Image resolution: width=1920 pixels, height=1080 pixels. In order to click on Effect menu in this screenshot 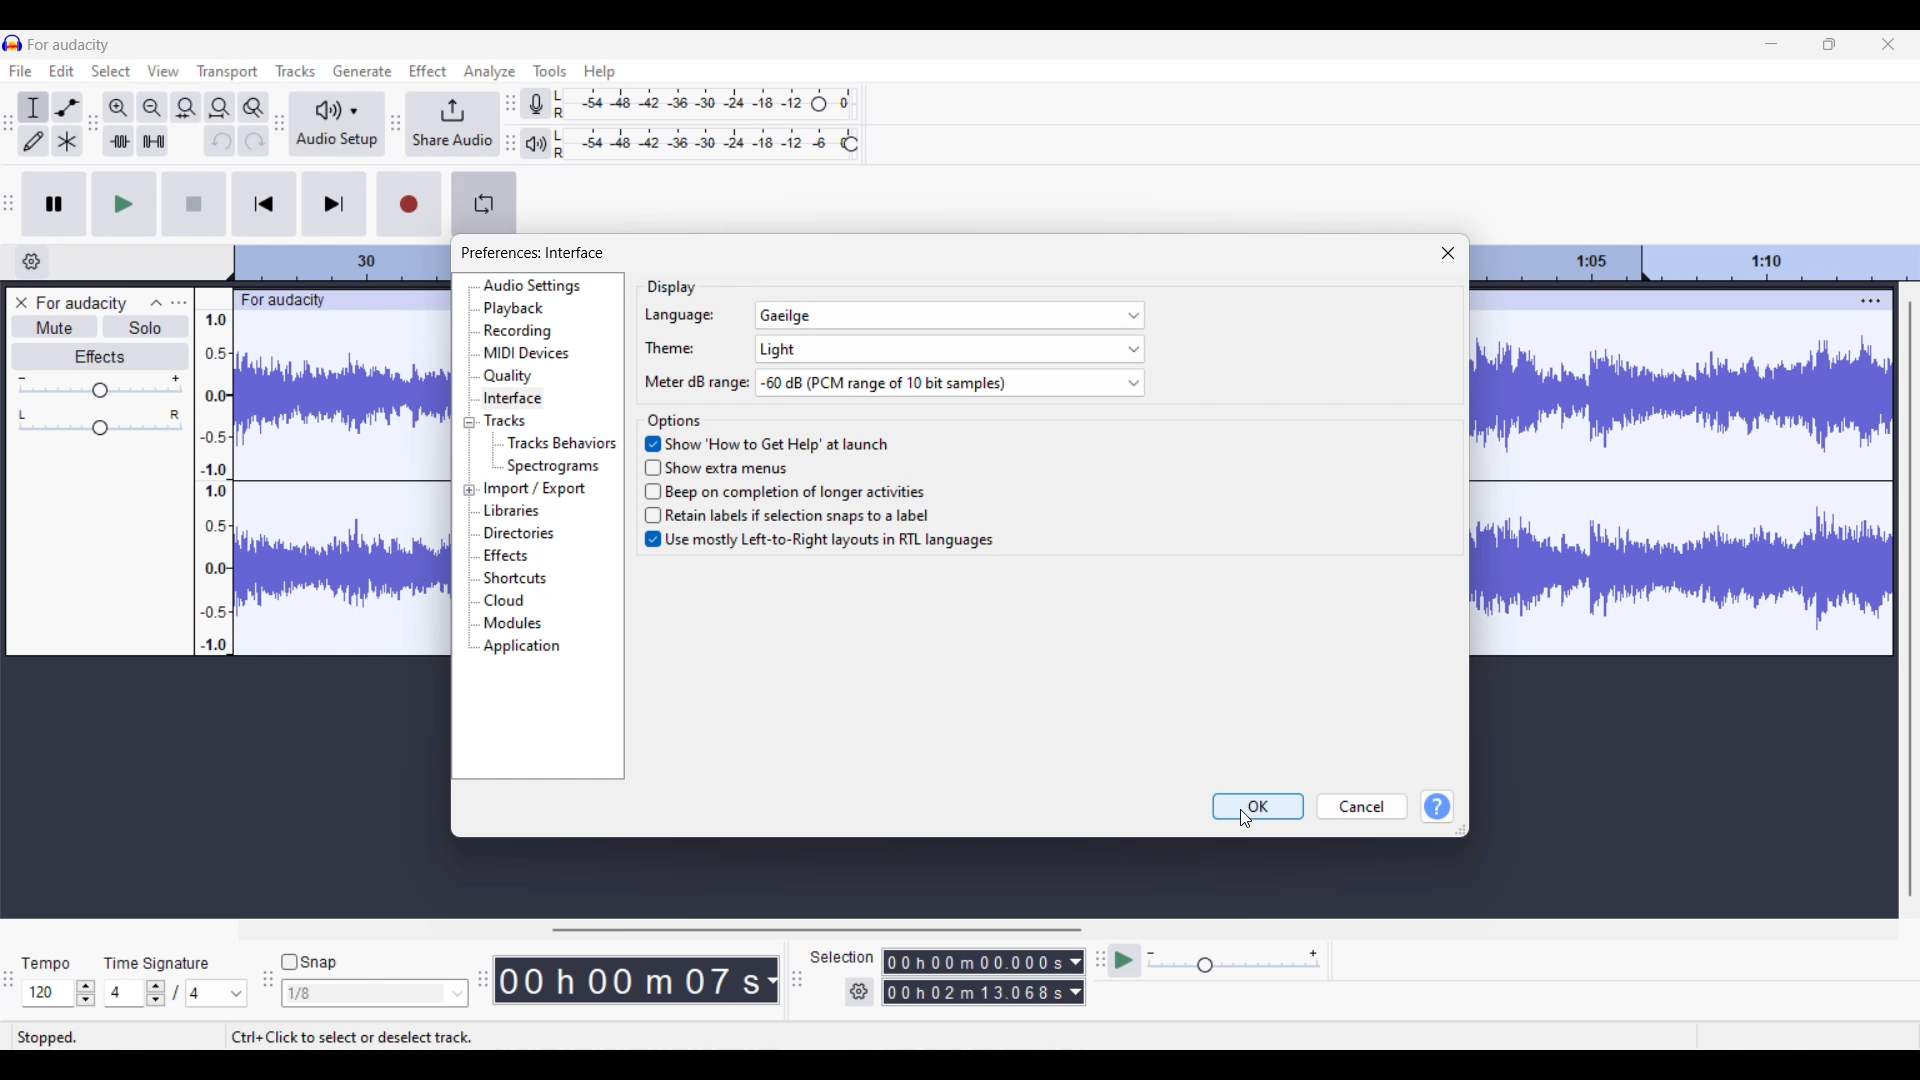, I will do `click(428, 70)`.